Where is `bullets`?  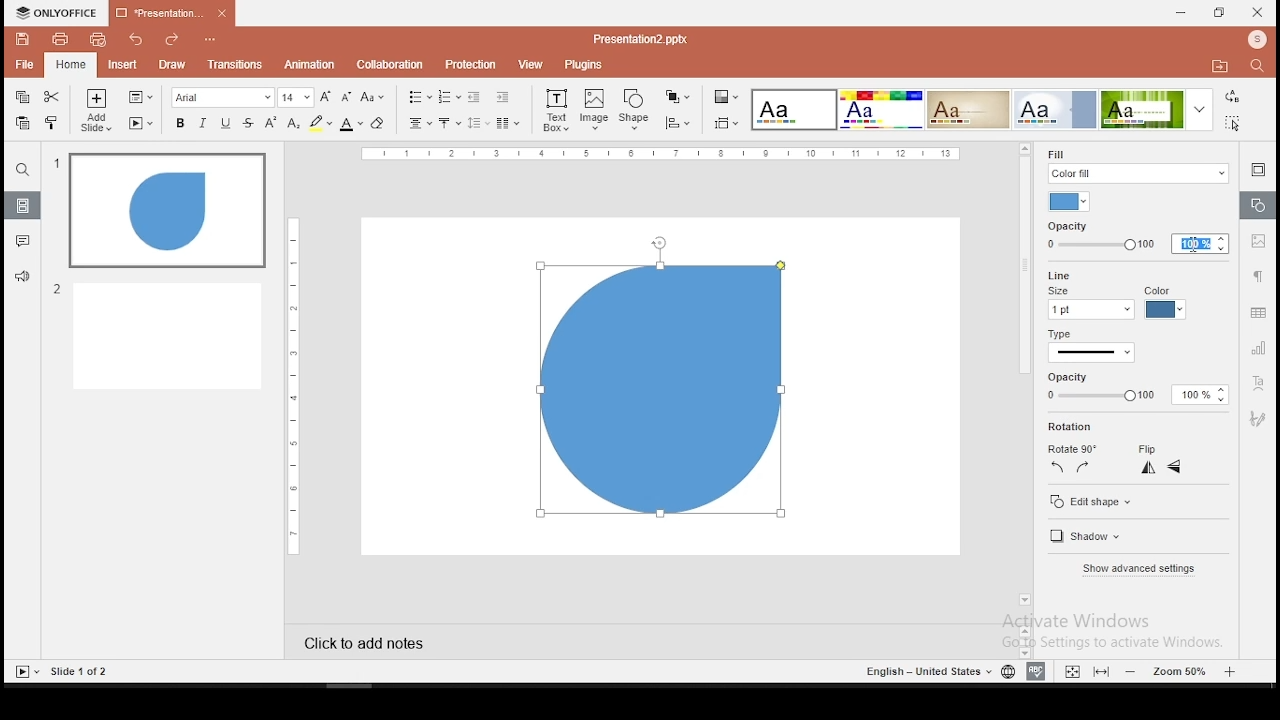 bullets is located at coordinates (416, 97).